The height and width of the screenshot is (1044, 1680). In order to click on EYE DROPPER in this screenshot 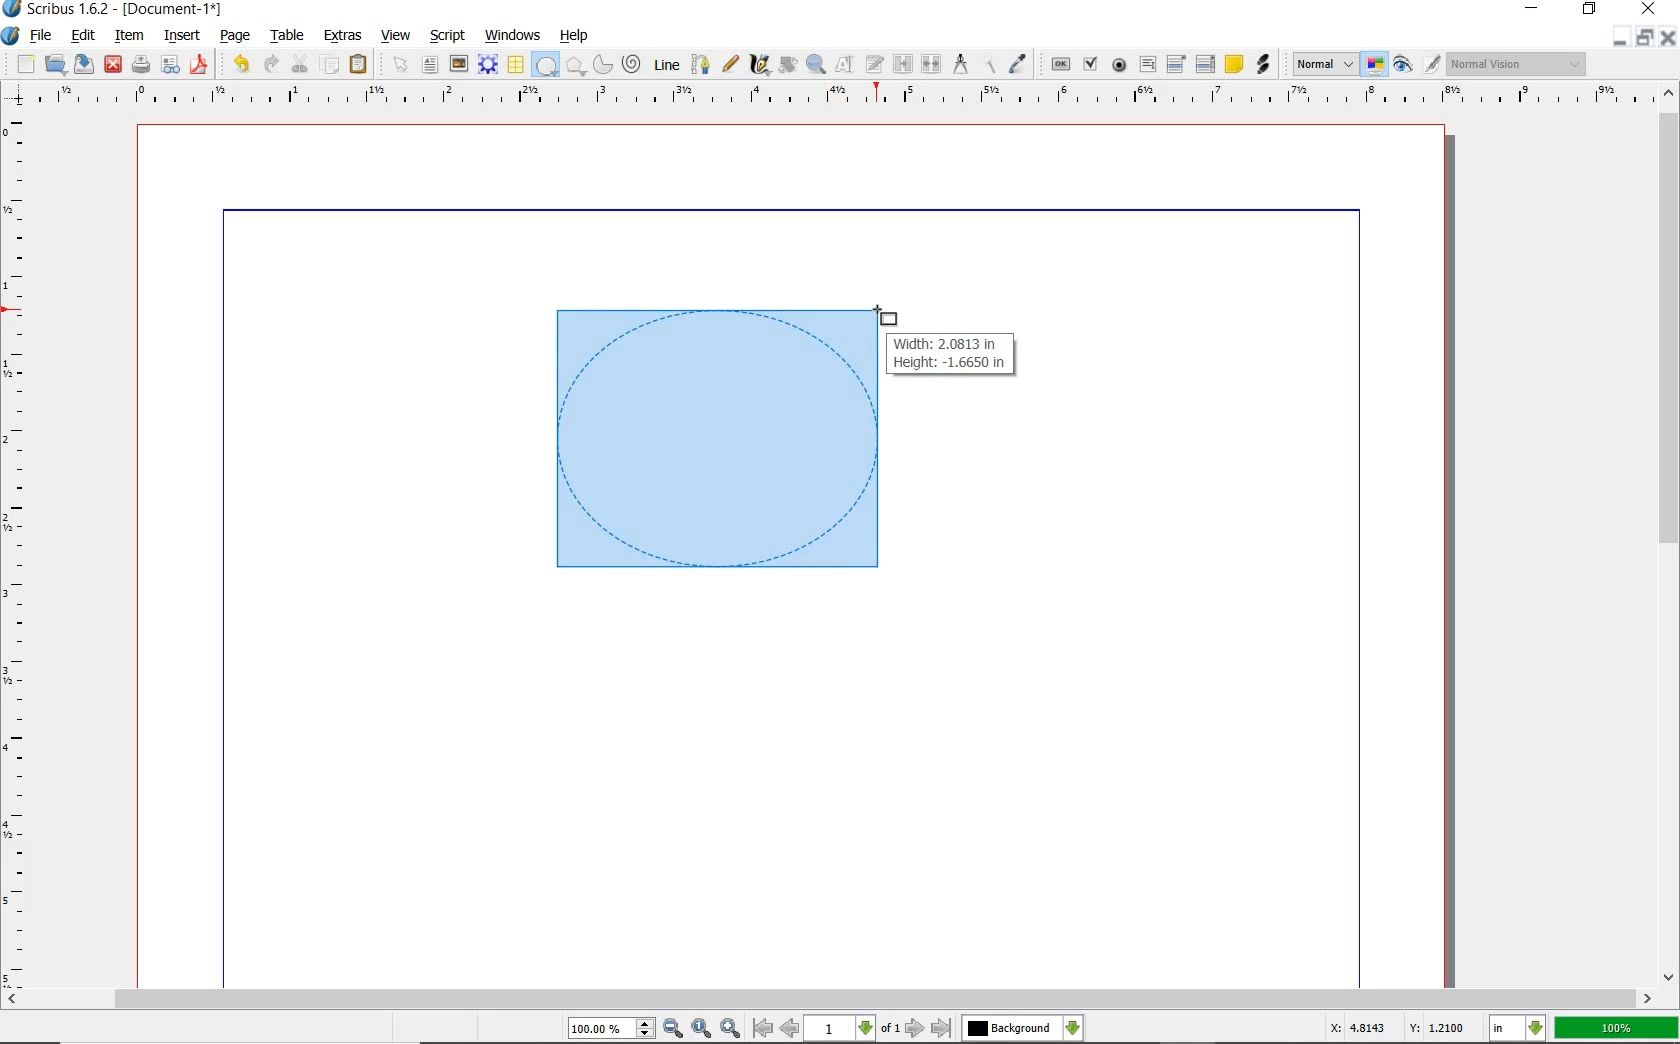, I will do `click(1019, 65)`.